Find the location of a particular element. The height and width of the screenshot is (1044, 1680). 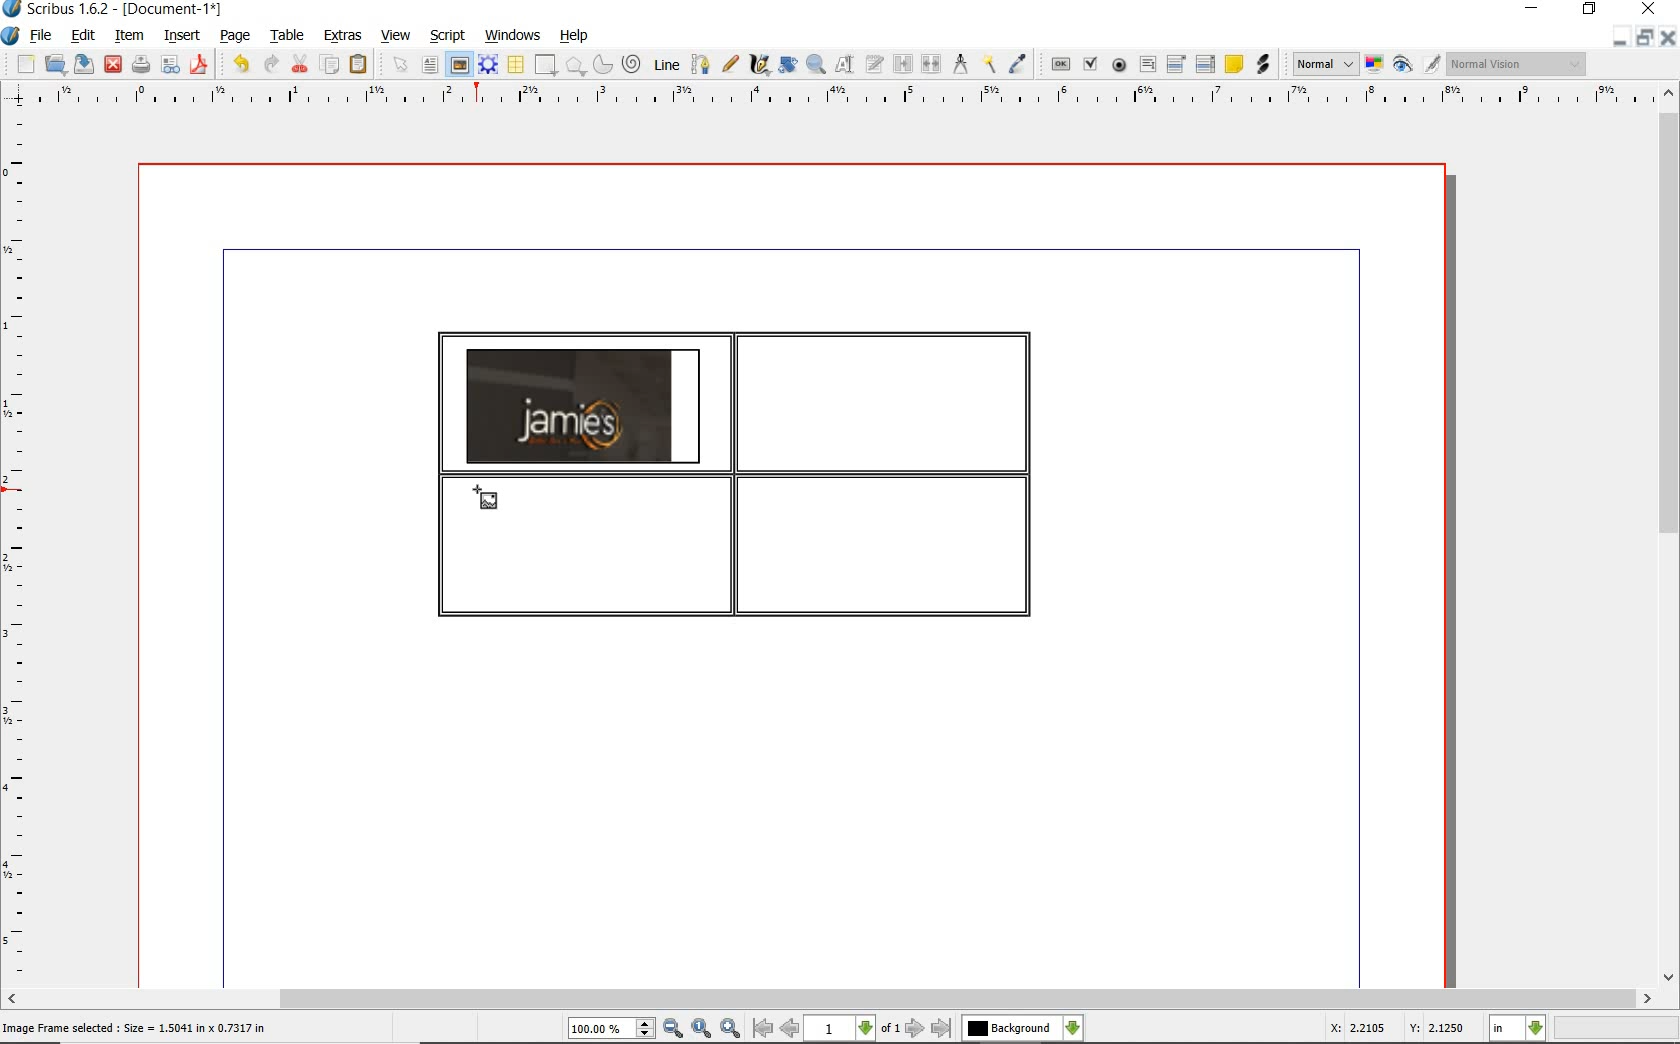

link annotation is located at coordinates (1262, 64).